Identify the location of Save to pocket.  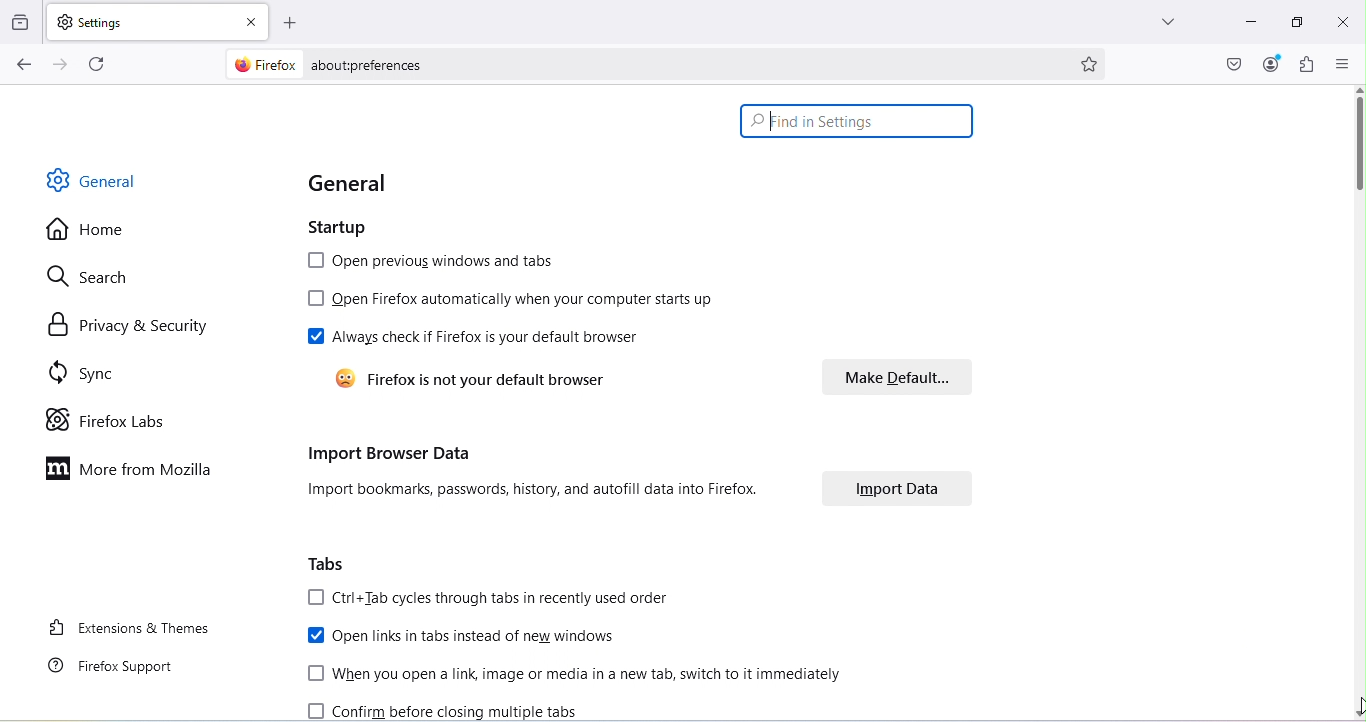
(1235, 65).